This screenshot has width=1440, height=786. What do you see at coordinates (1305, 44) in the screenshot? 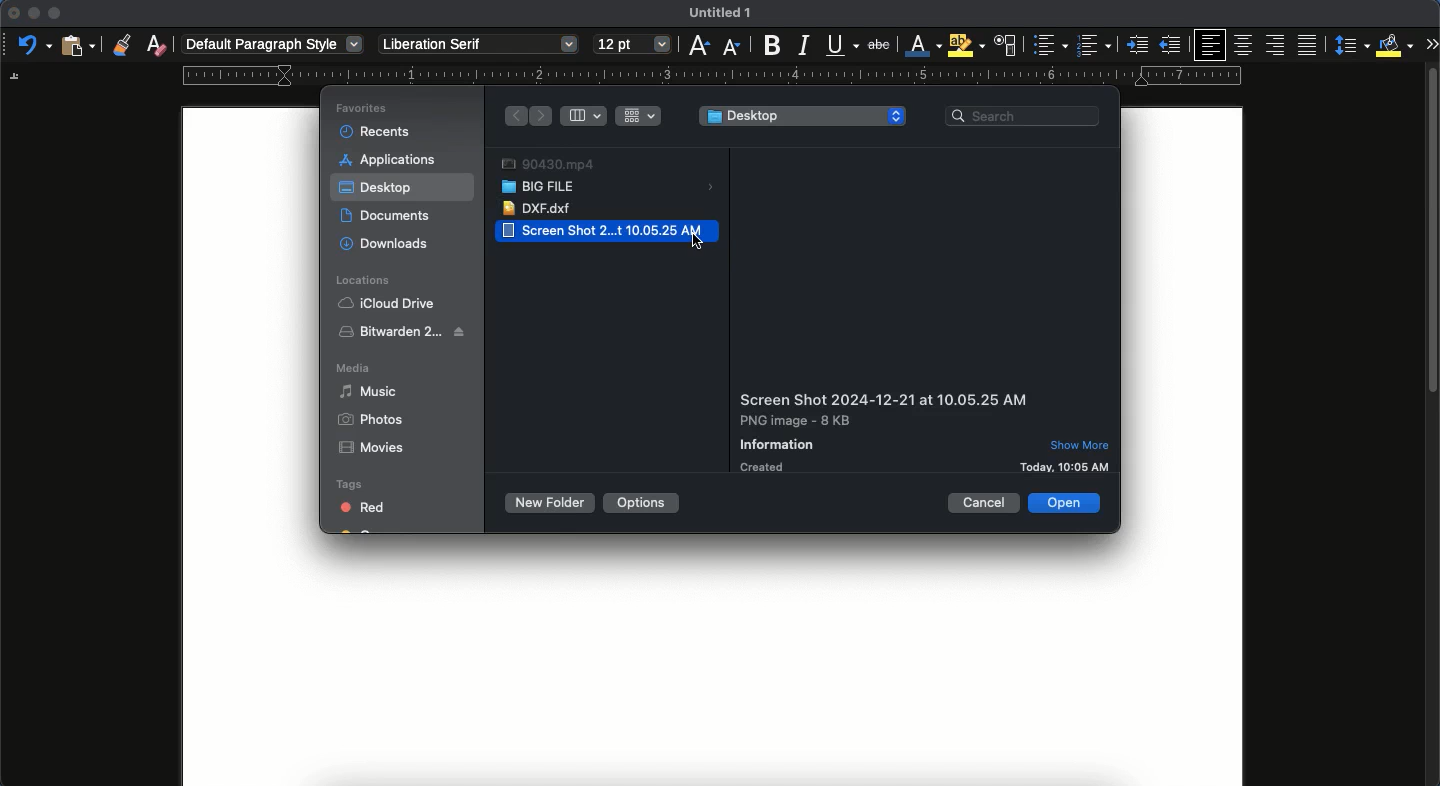
I see `justification` at bounding box center [1305, 44].